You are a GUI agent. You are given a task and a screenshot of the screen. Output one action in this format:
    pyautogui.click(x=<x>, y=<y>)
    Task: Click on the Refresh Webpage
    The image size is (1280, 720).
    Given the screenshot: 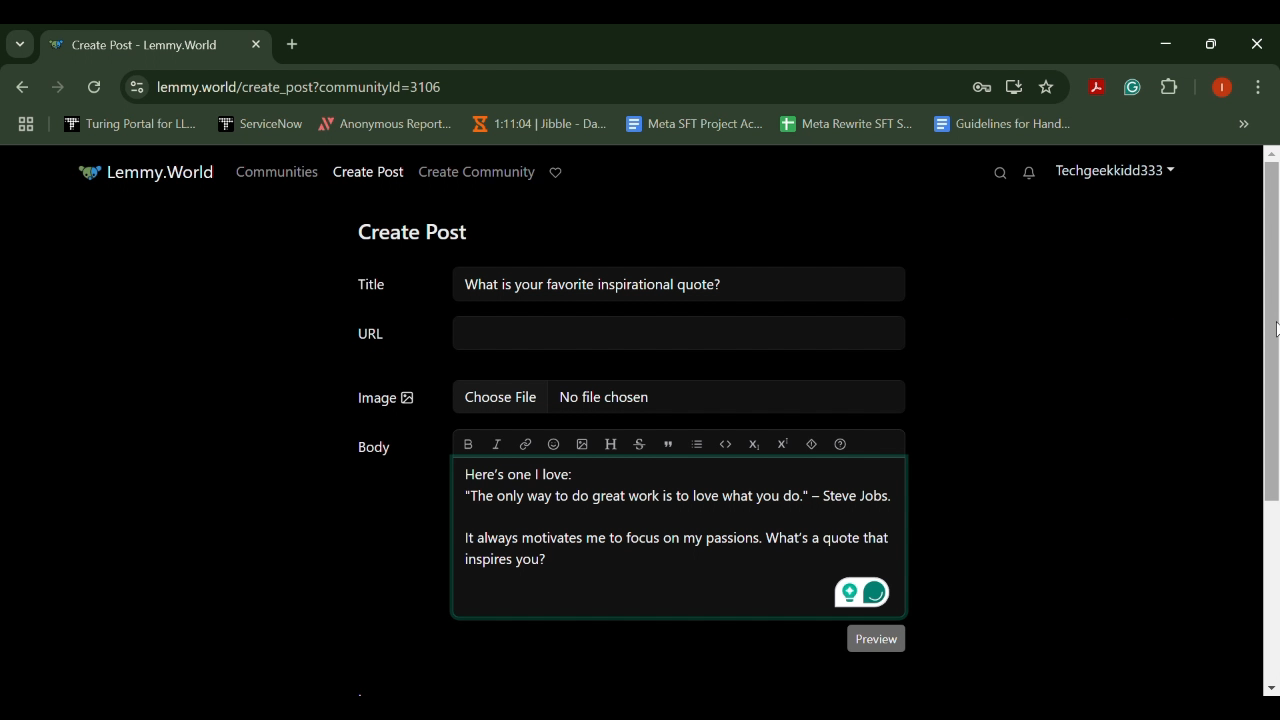 What is the action you would take?
    pyautogui.click(x=96, y=89)
    